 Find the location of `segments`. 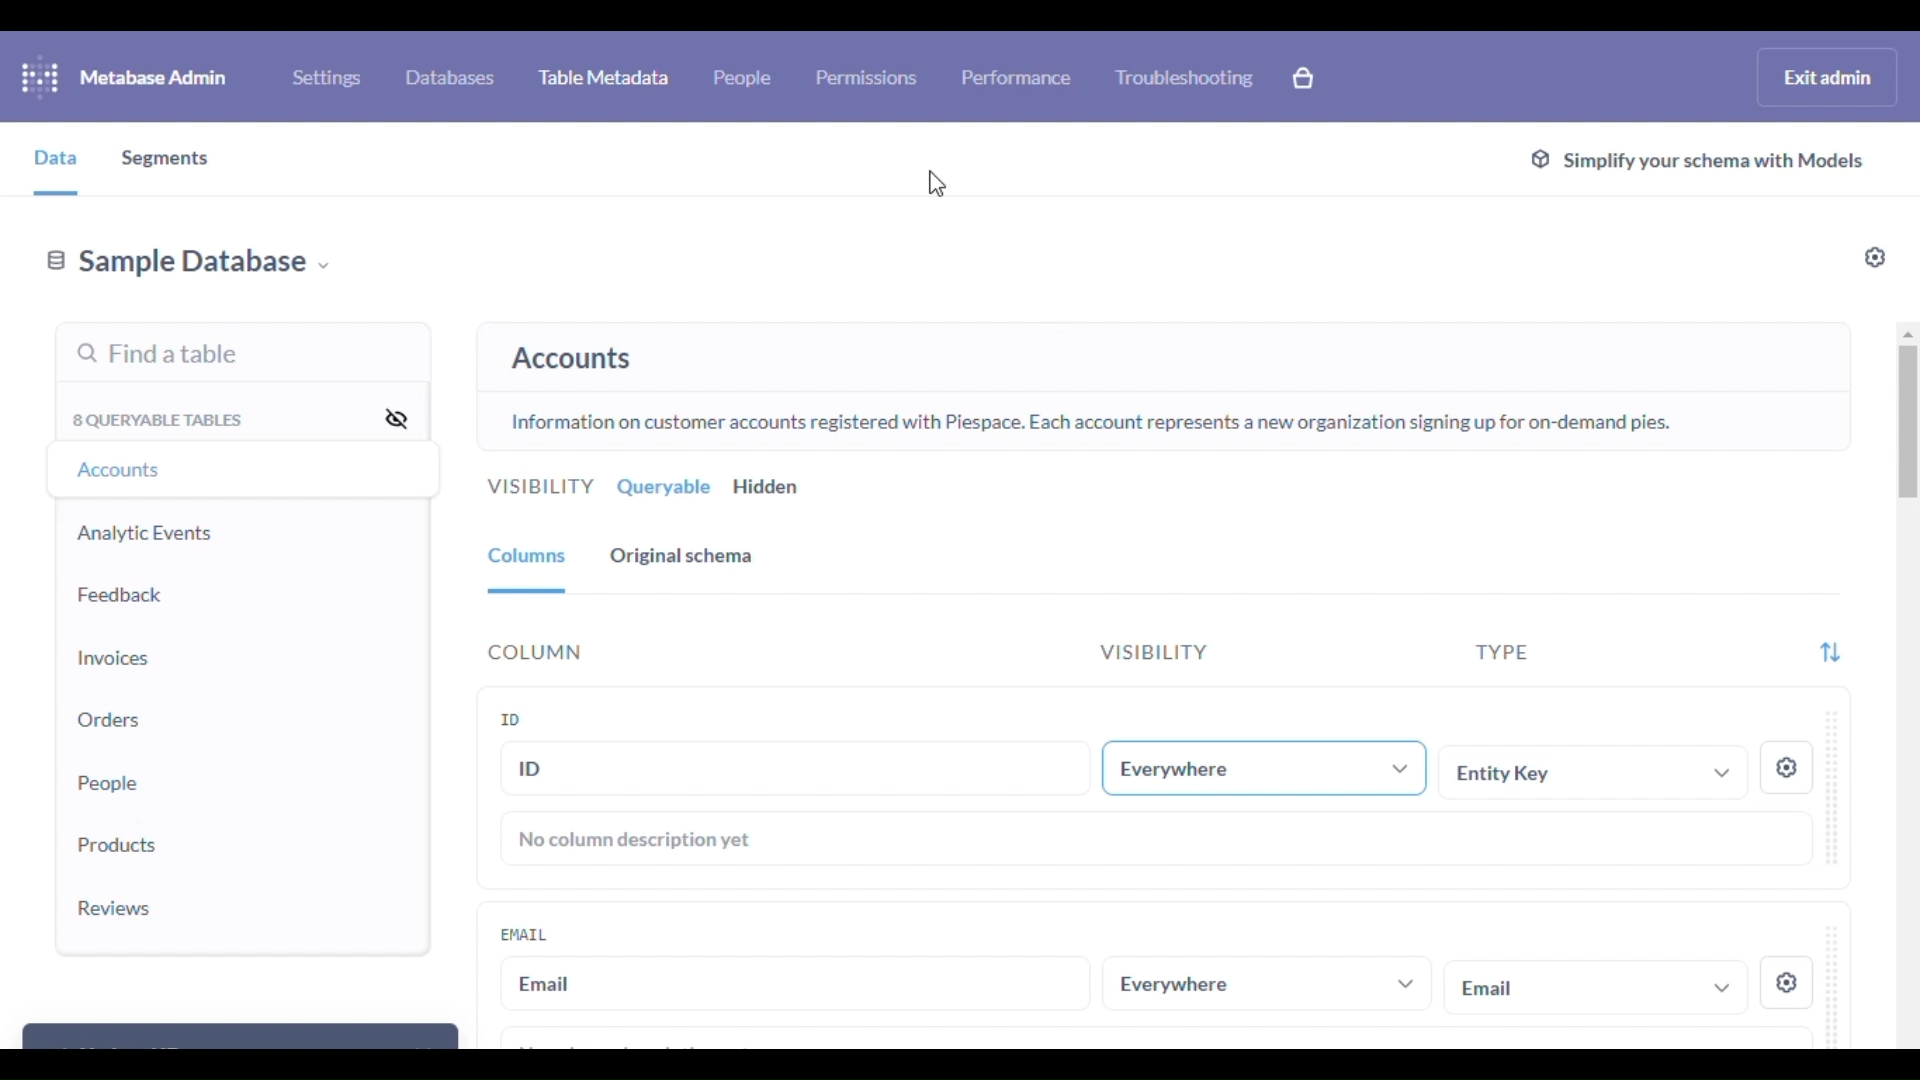

segments is located at coordinates (167, 161).